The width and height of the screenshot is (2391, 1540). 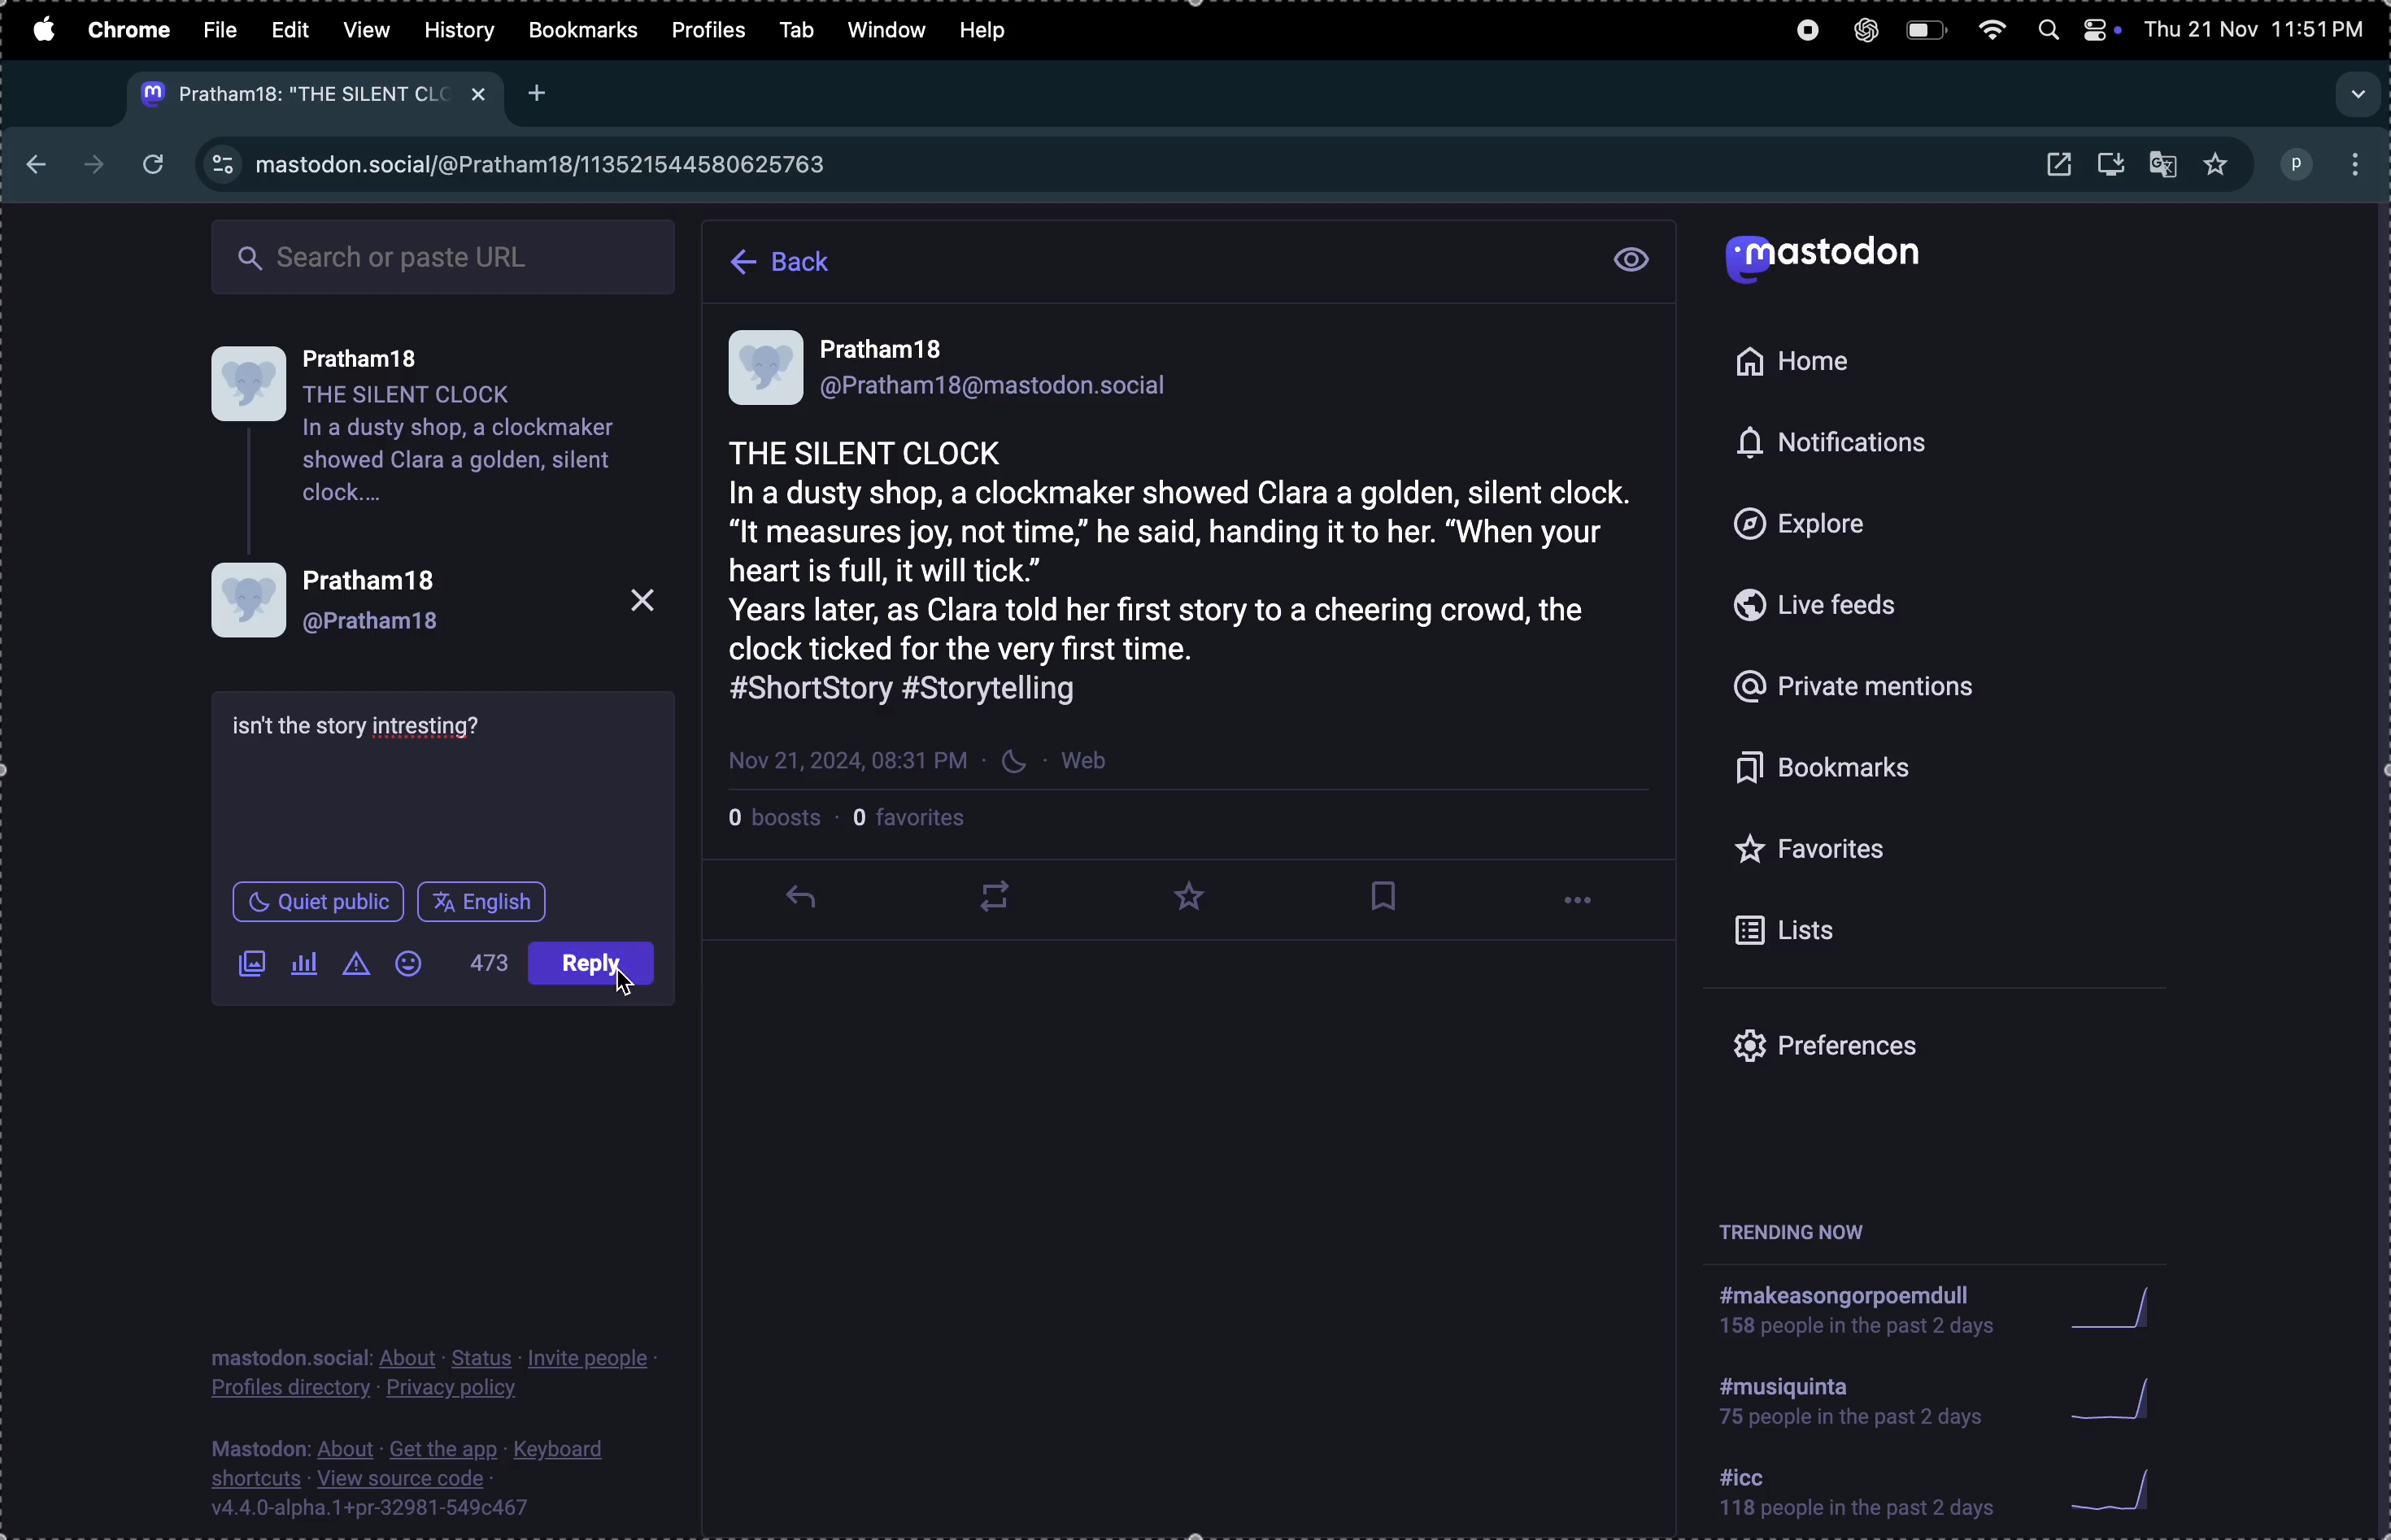 What do you see at coordinates (485, 967) in the screenshot?
I see `no of words` at bounding box center [485, 967].